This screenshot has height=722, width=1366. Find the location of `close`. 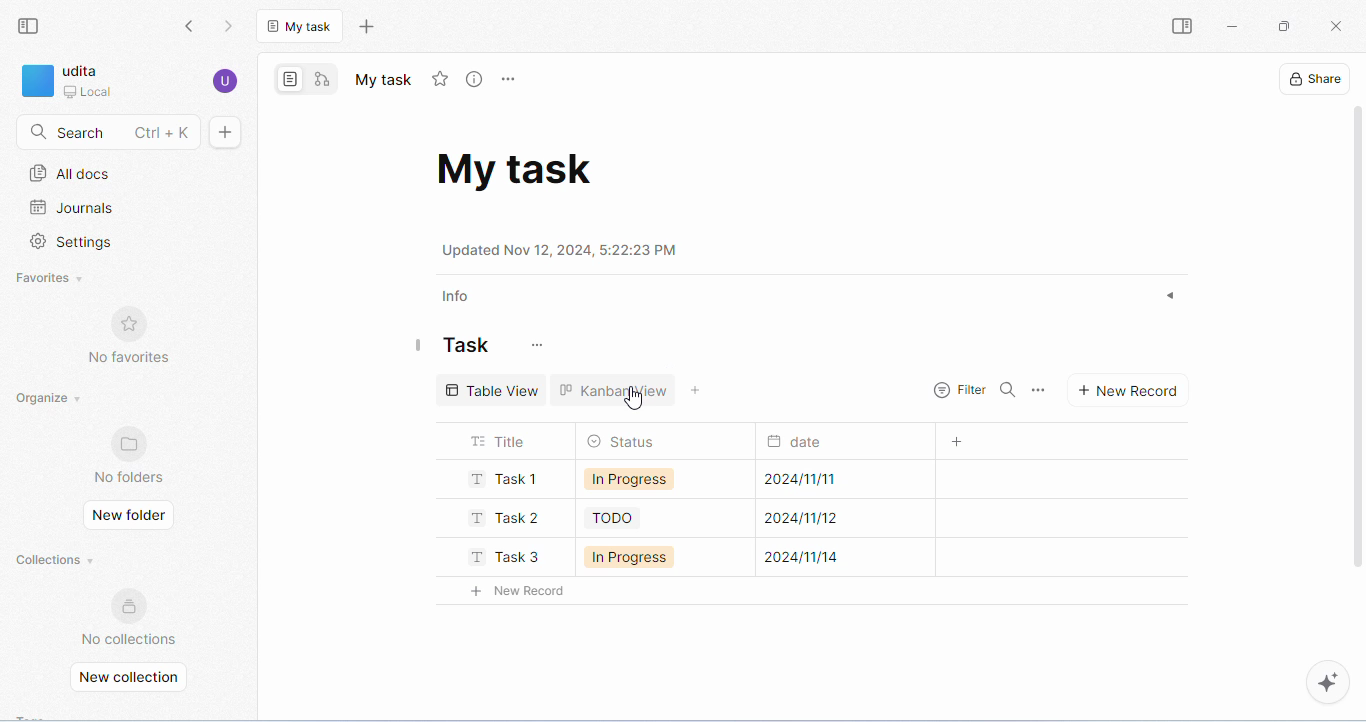

close is located at coordinates (1334, 24).